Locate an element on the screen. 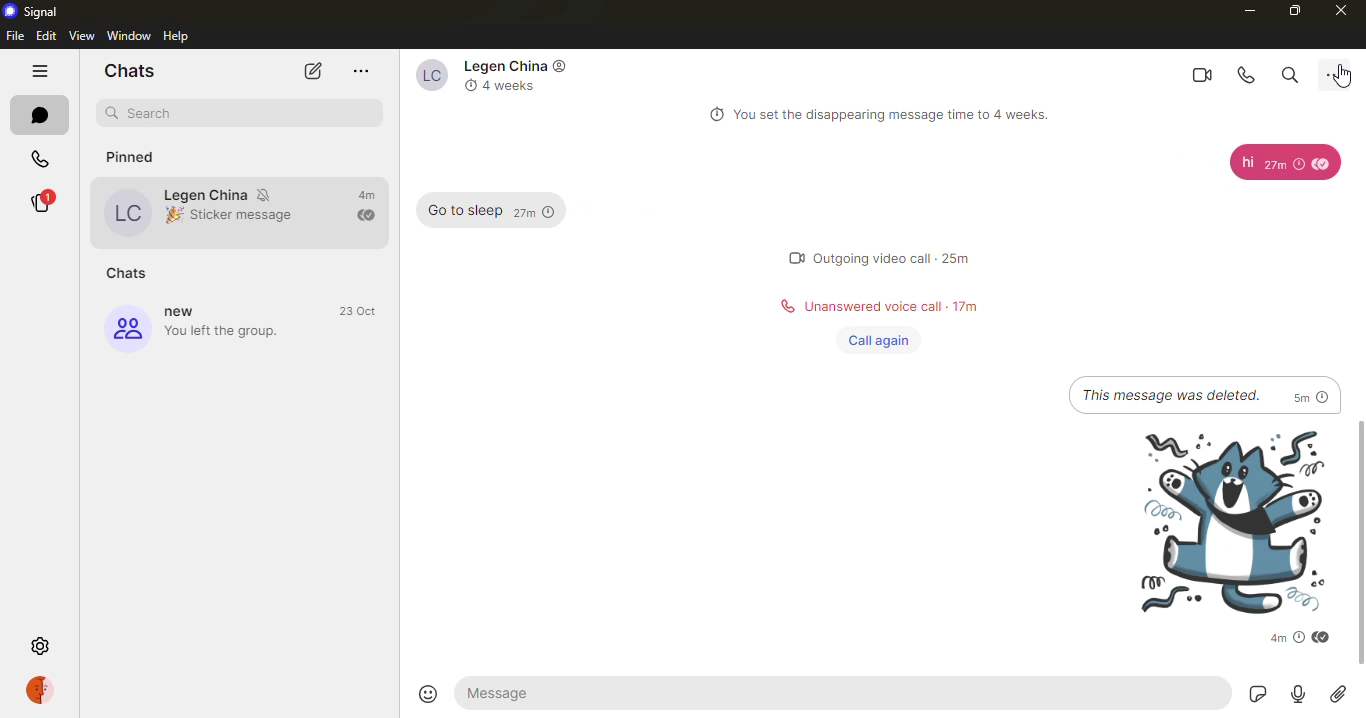  Legen China is located at coordinates (501, 66).